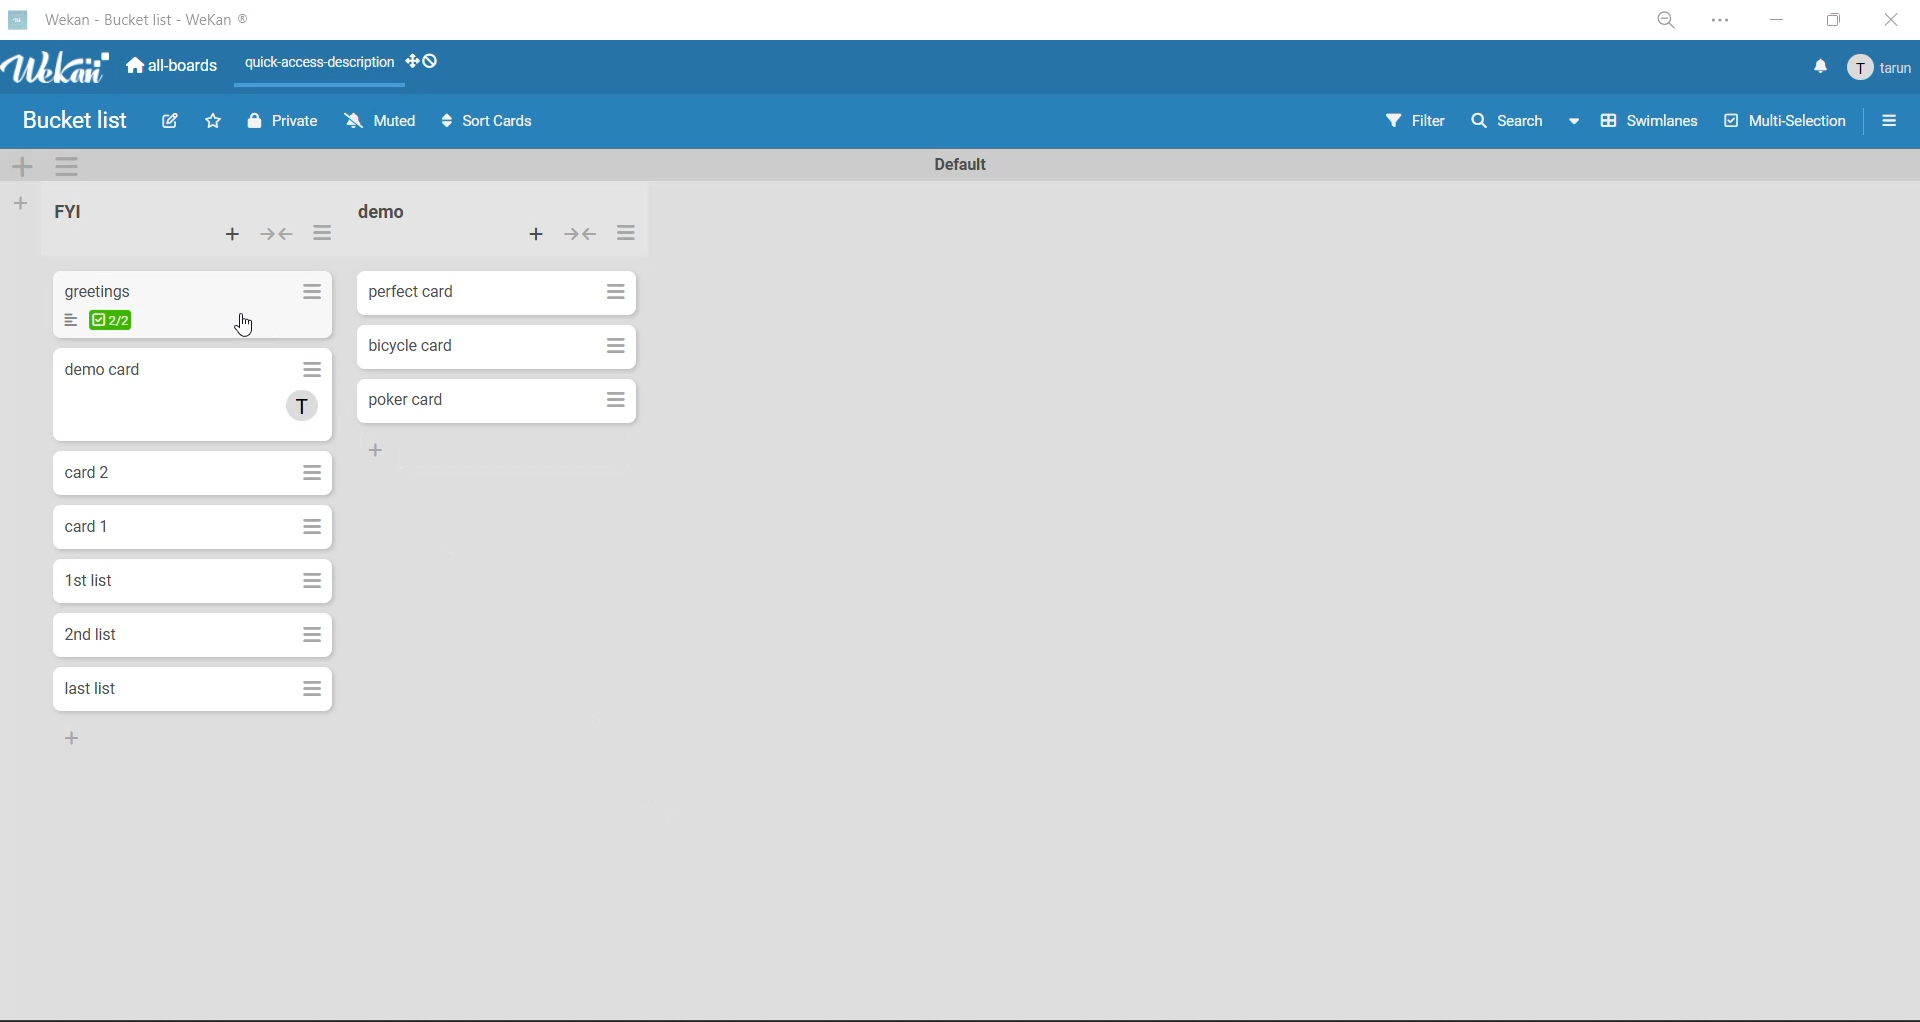 Image resolution: width=1920 pixels, height=1022 pixels. Describe the element at coordinates (582, 235) in the screenshot. I see `collapse` at that location.